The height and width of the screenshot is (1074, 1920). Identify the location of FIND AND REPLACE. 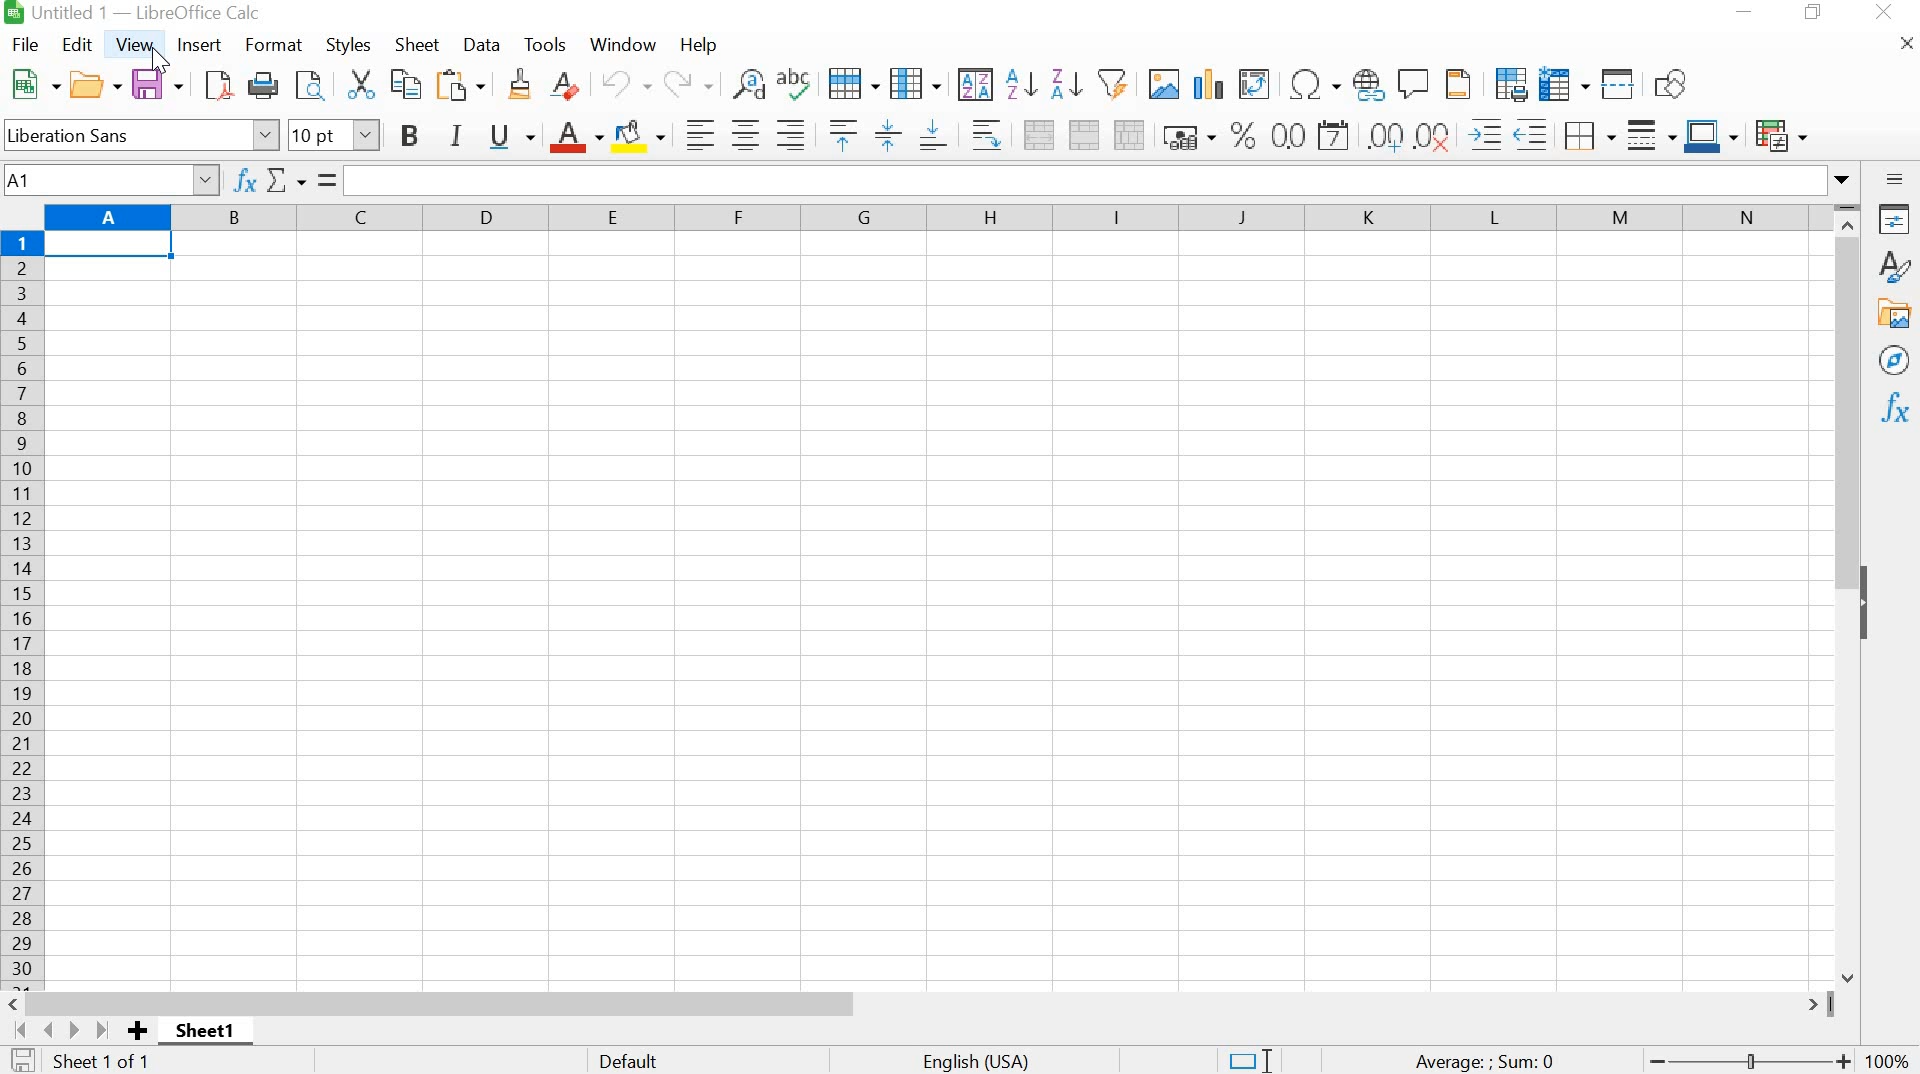
(746, 84).